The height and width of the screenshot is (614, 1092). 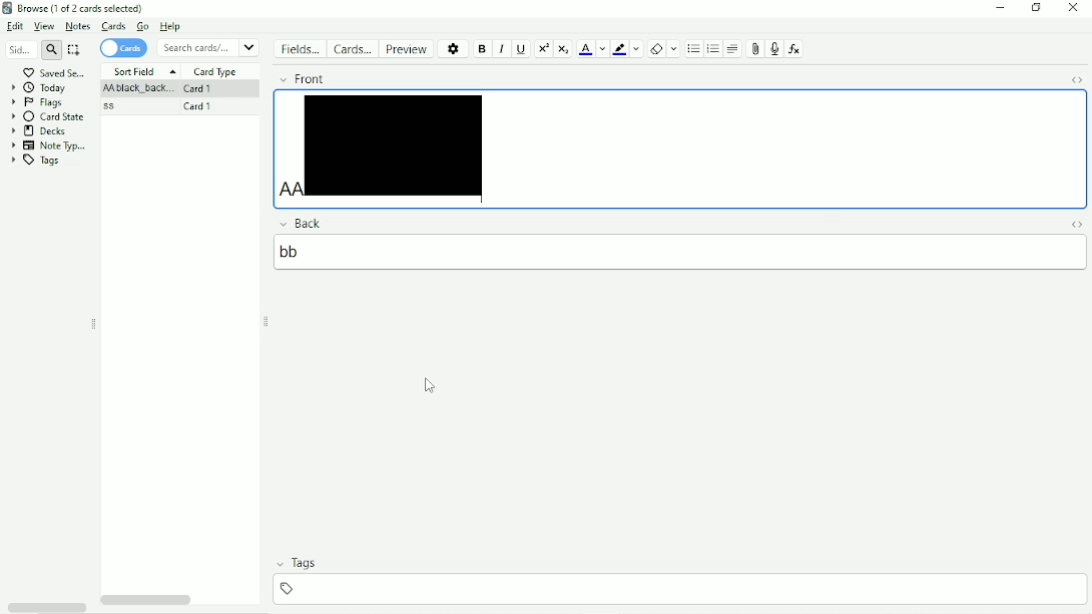 What do you see at coordinates (144, 602) in the screenshot?
I see `Horizontal scrollbar` at bounding box center [144, 602].